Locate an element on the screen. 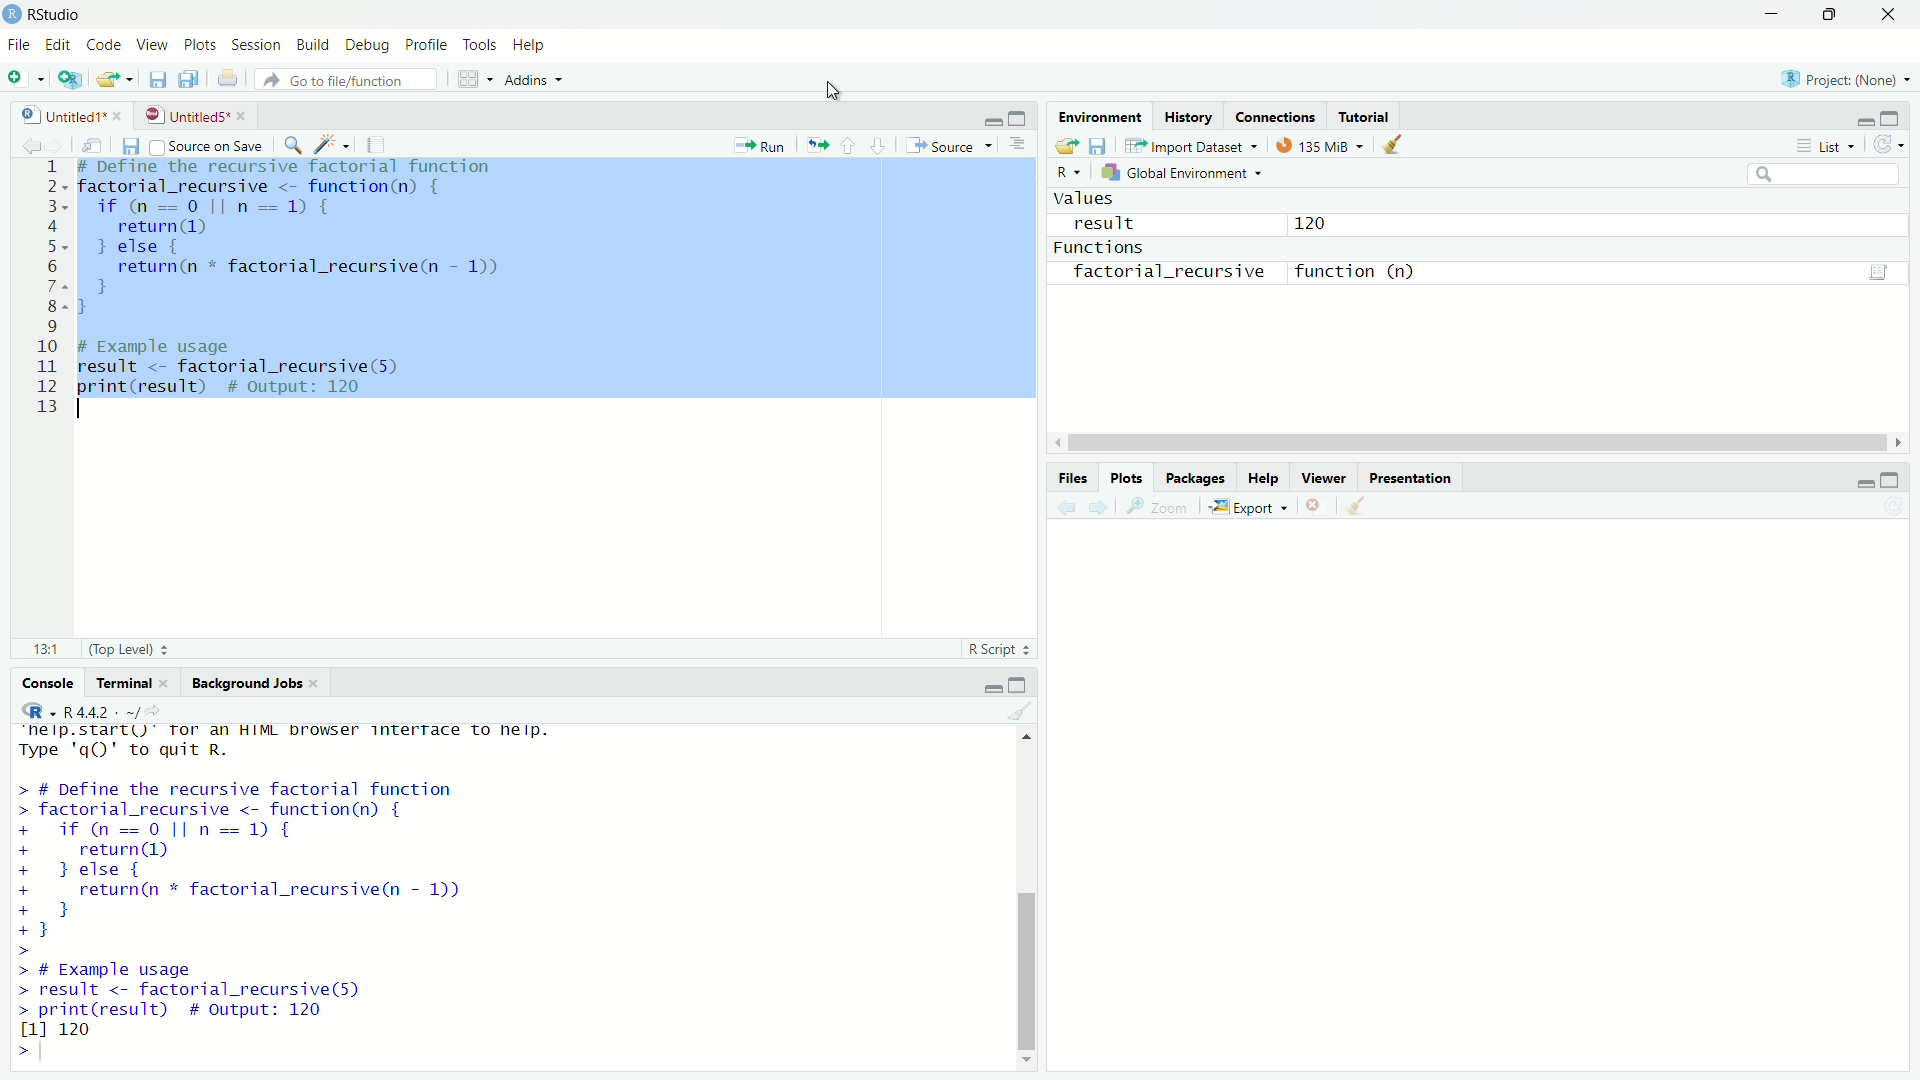  List is located at coordinates (1824, 145).